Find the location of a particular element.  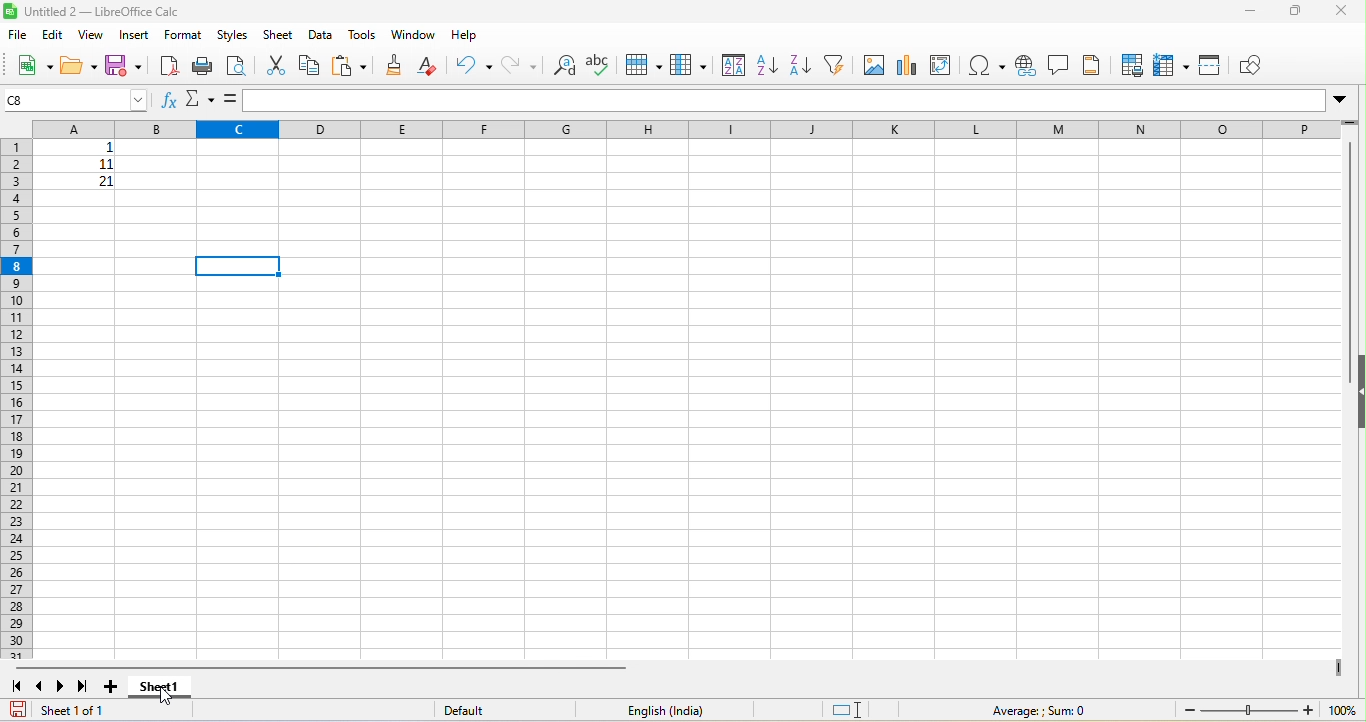

define print area is located at coordinates (1133, 67).